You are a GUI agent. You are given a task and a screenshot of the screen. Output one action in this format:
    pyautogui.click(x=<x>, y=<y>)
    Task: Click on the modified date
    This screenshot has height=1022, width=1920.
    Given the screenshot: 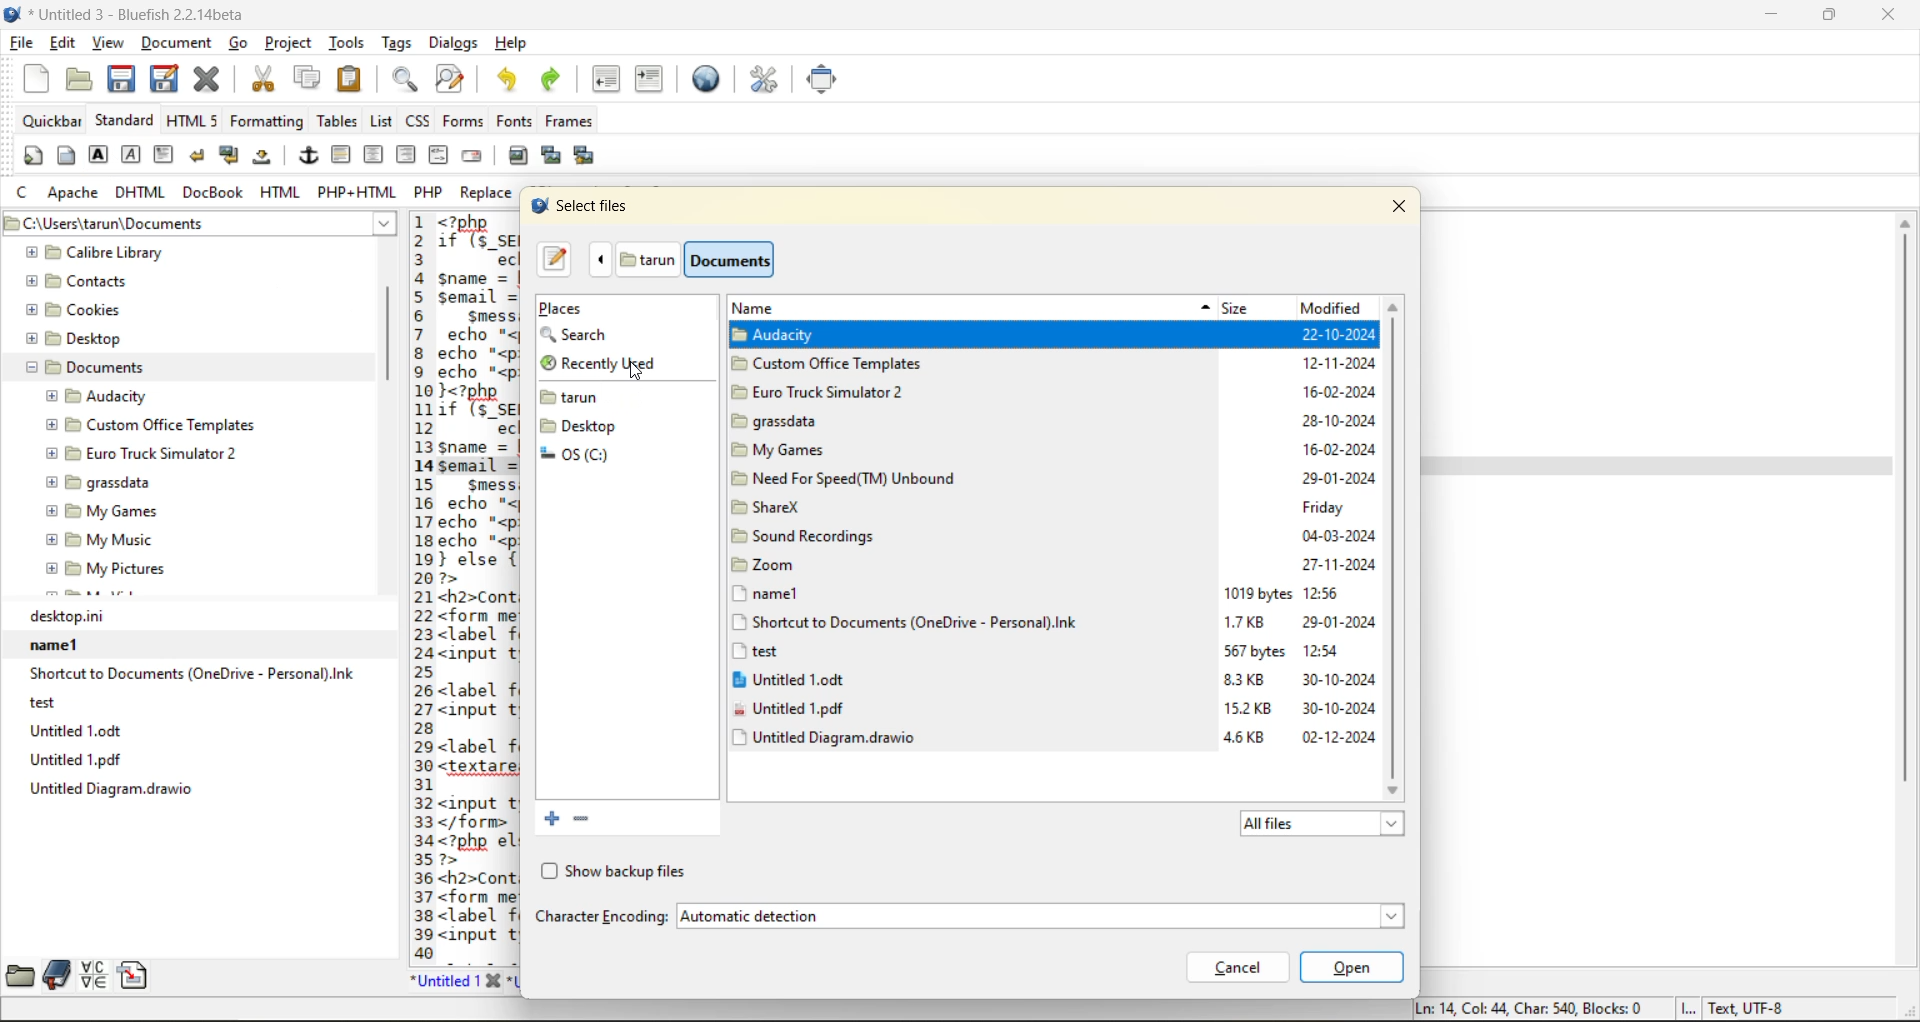 What is the action you would take?
    pyautogui.click(x=1343, y=534)
    